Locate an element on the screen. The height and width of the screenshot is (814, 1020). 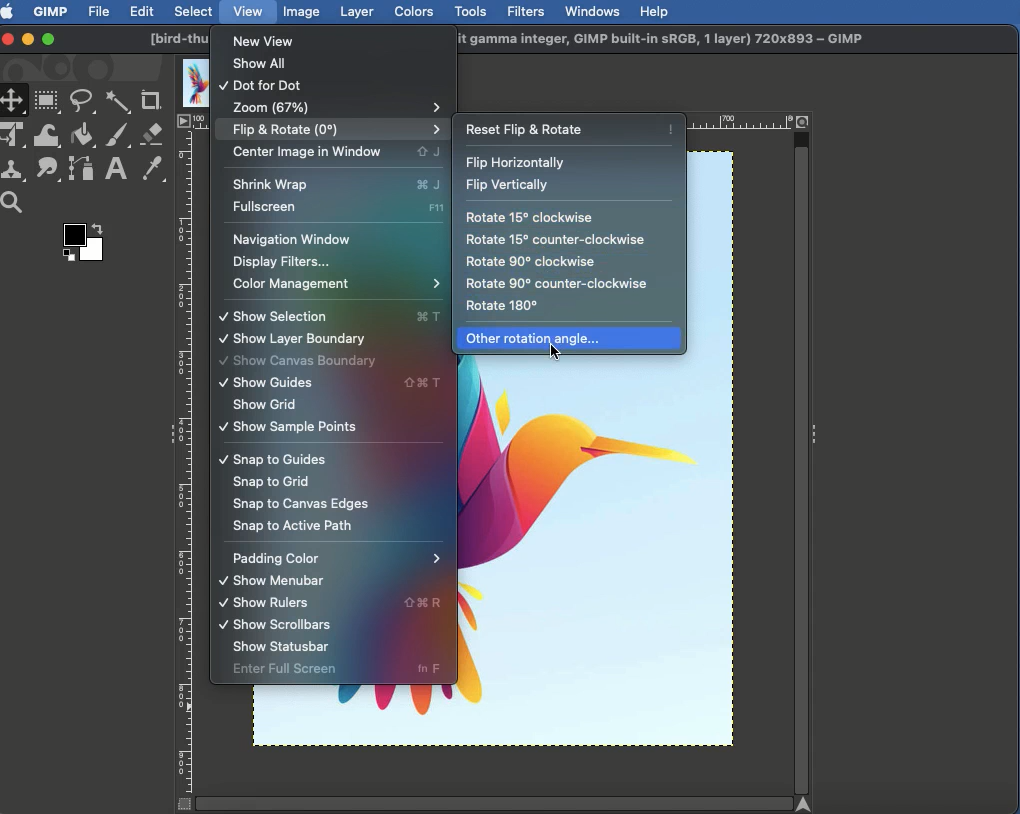
Display filters is located at coordinates (283, 263).